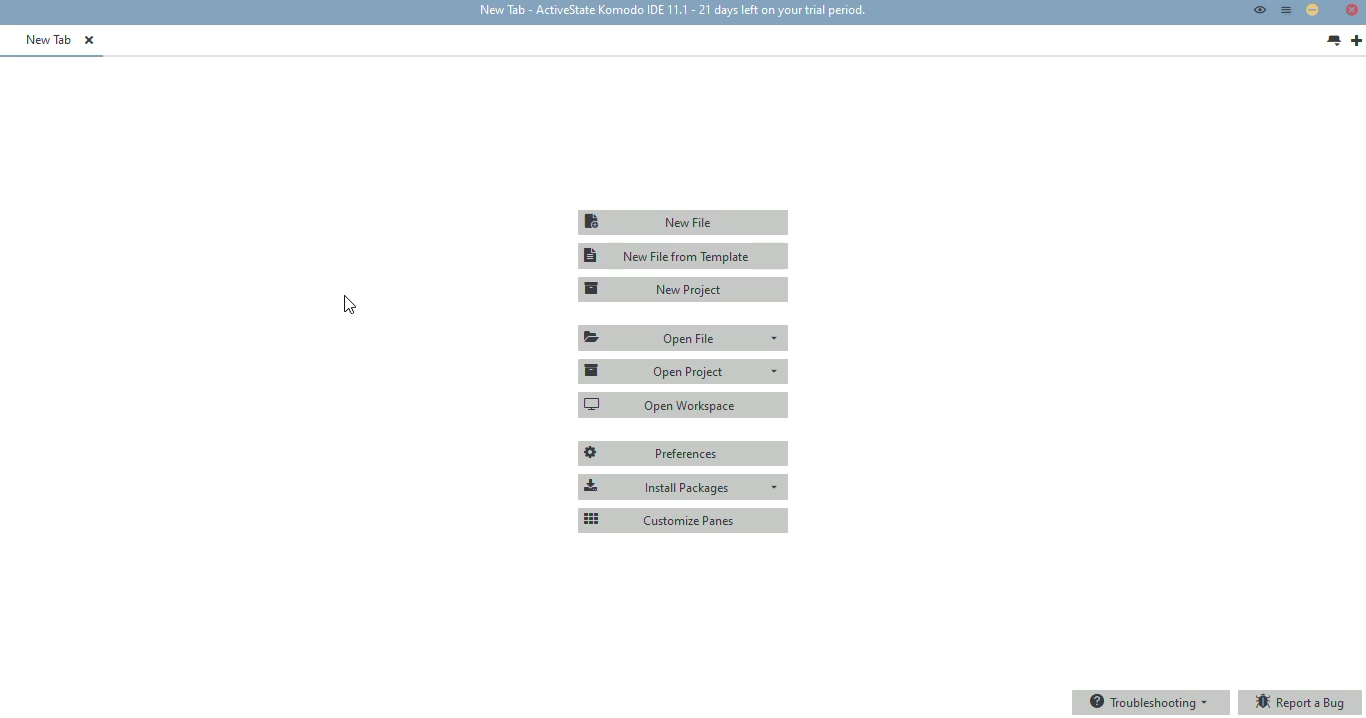 The width and height of the screenshot is (1366, 718). What do you see at coordinates (672, 10) in the screenshot?
I see `new tab` at bounding box center [672, 10].